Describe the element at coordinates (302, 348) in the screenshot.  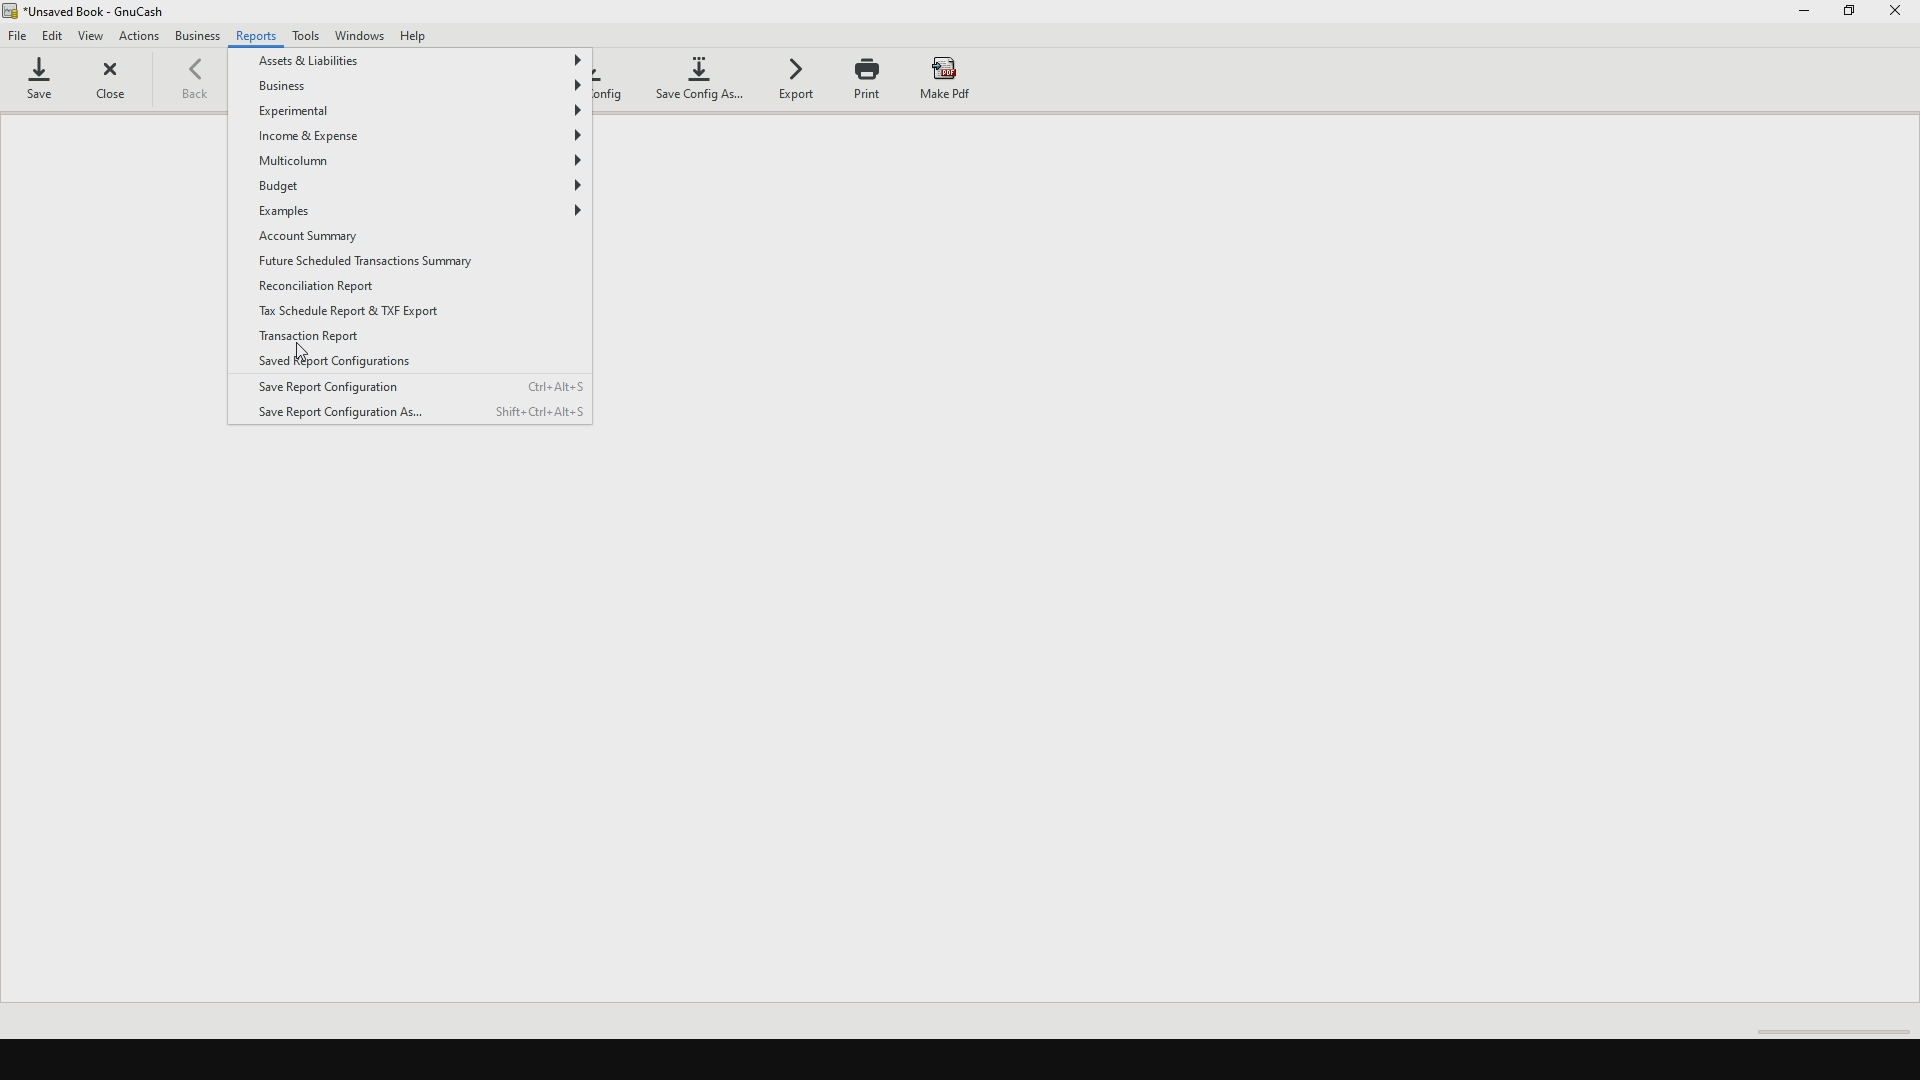
I see `cursor` at that location.